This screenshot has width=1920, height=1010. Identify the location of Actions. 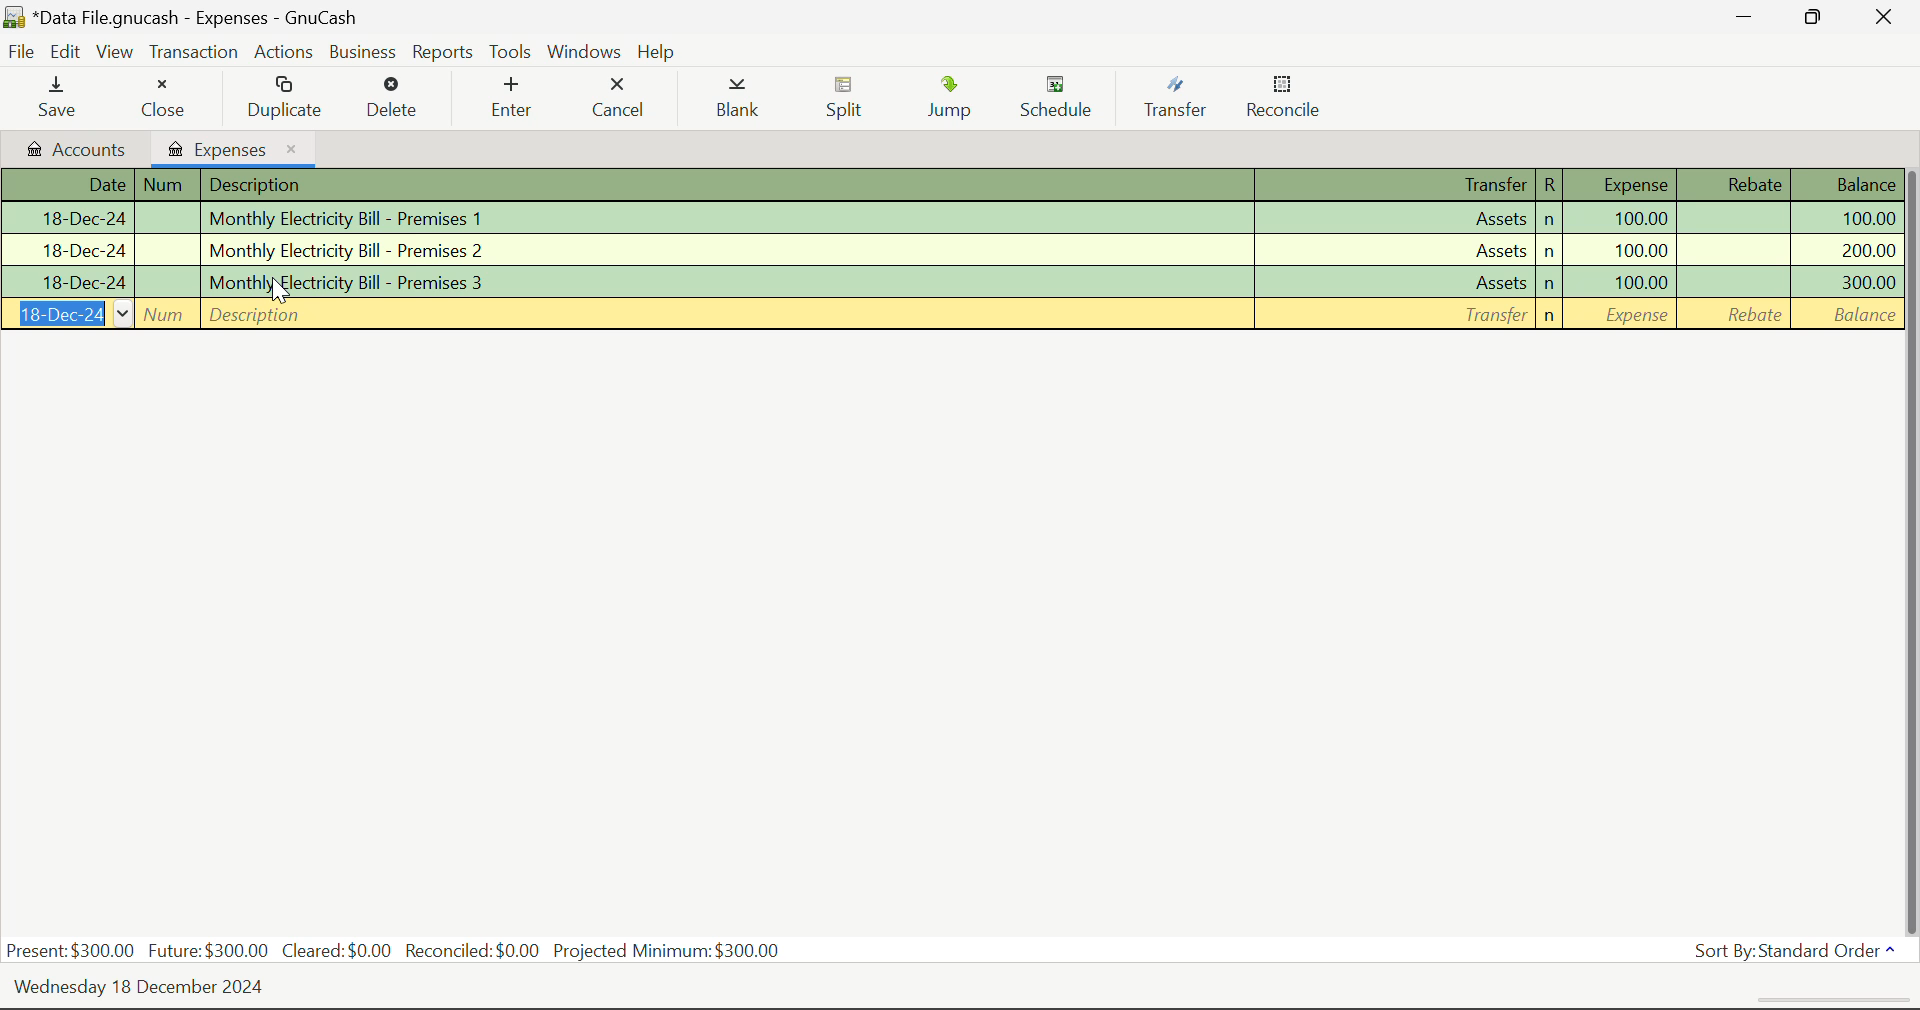
(283, 52).